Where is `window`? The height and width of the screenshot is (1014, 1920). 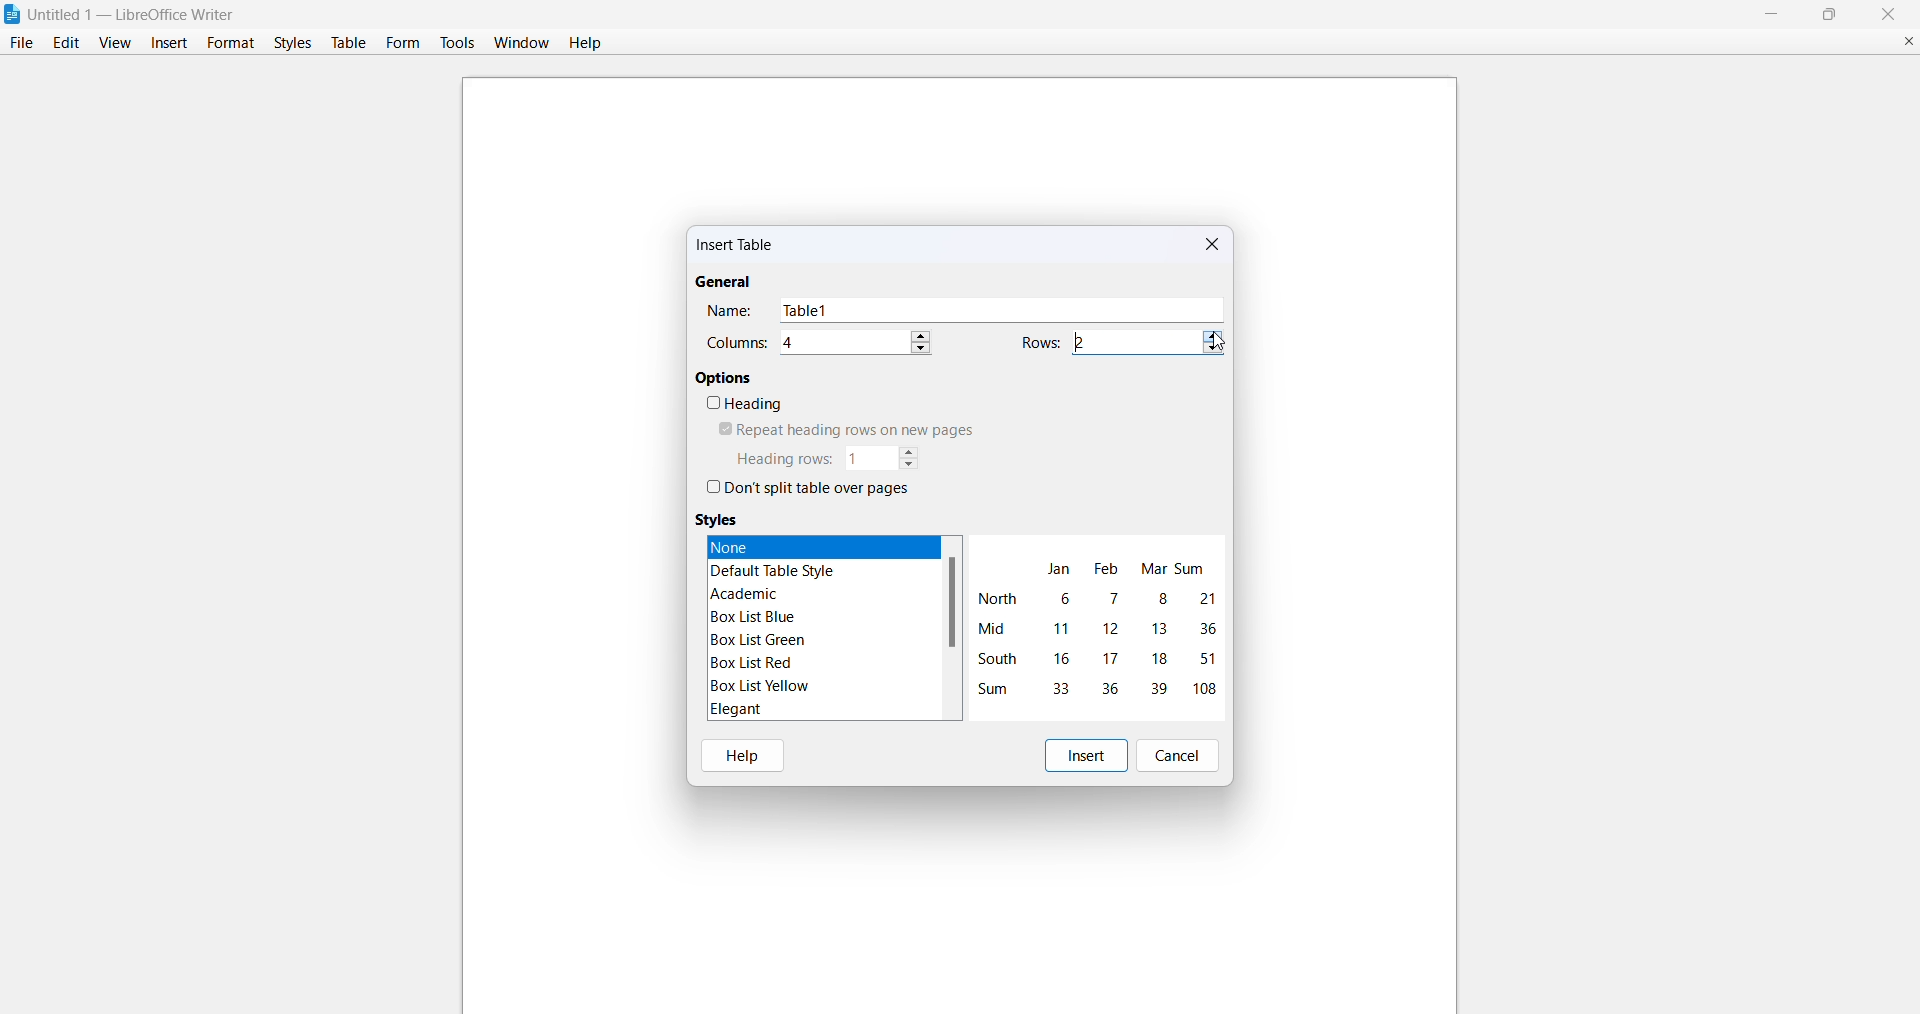
window is located at coordinates (518, 42).